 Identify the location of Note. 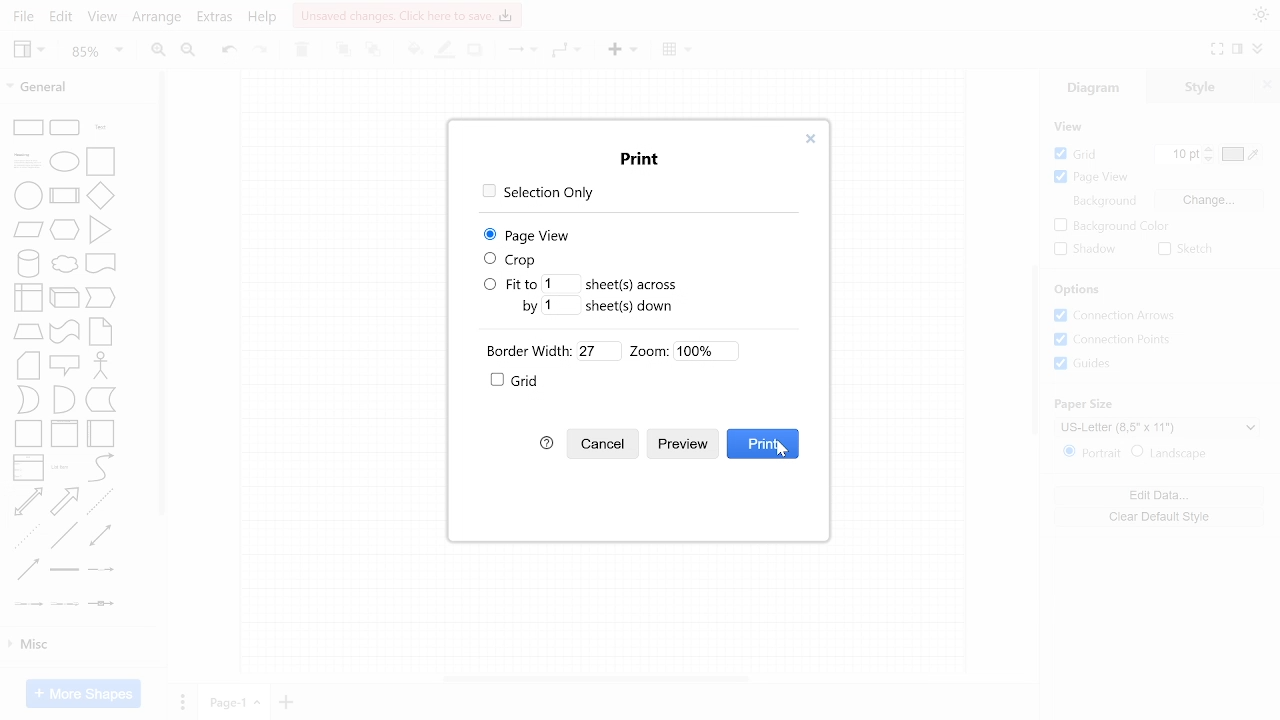
(100, 332).